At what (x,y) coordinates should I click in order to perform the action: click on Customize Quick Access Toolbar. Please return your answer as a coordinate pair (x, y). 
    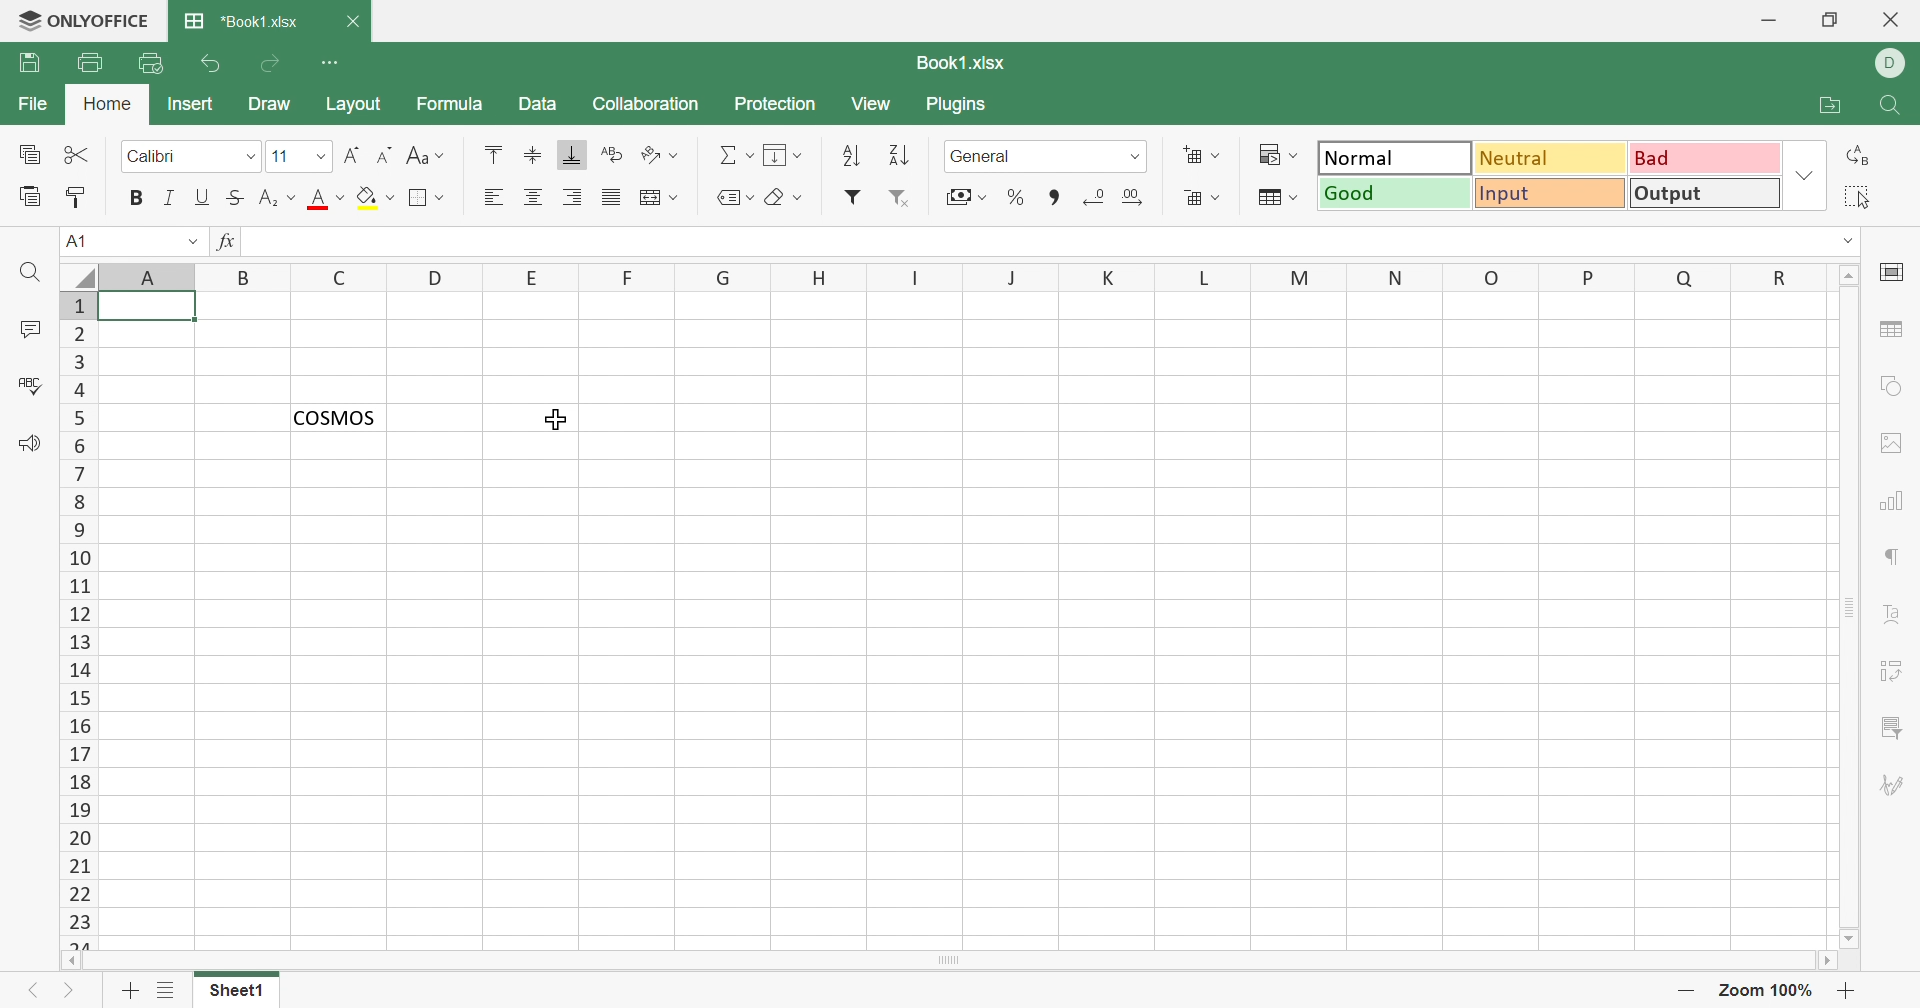
    Looking at the image, I should click on (330, 63).